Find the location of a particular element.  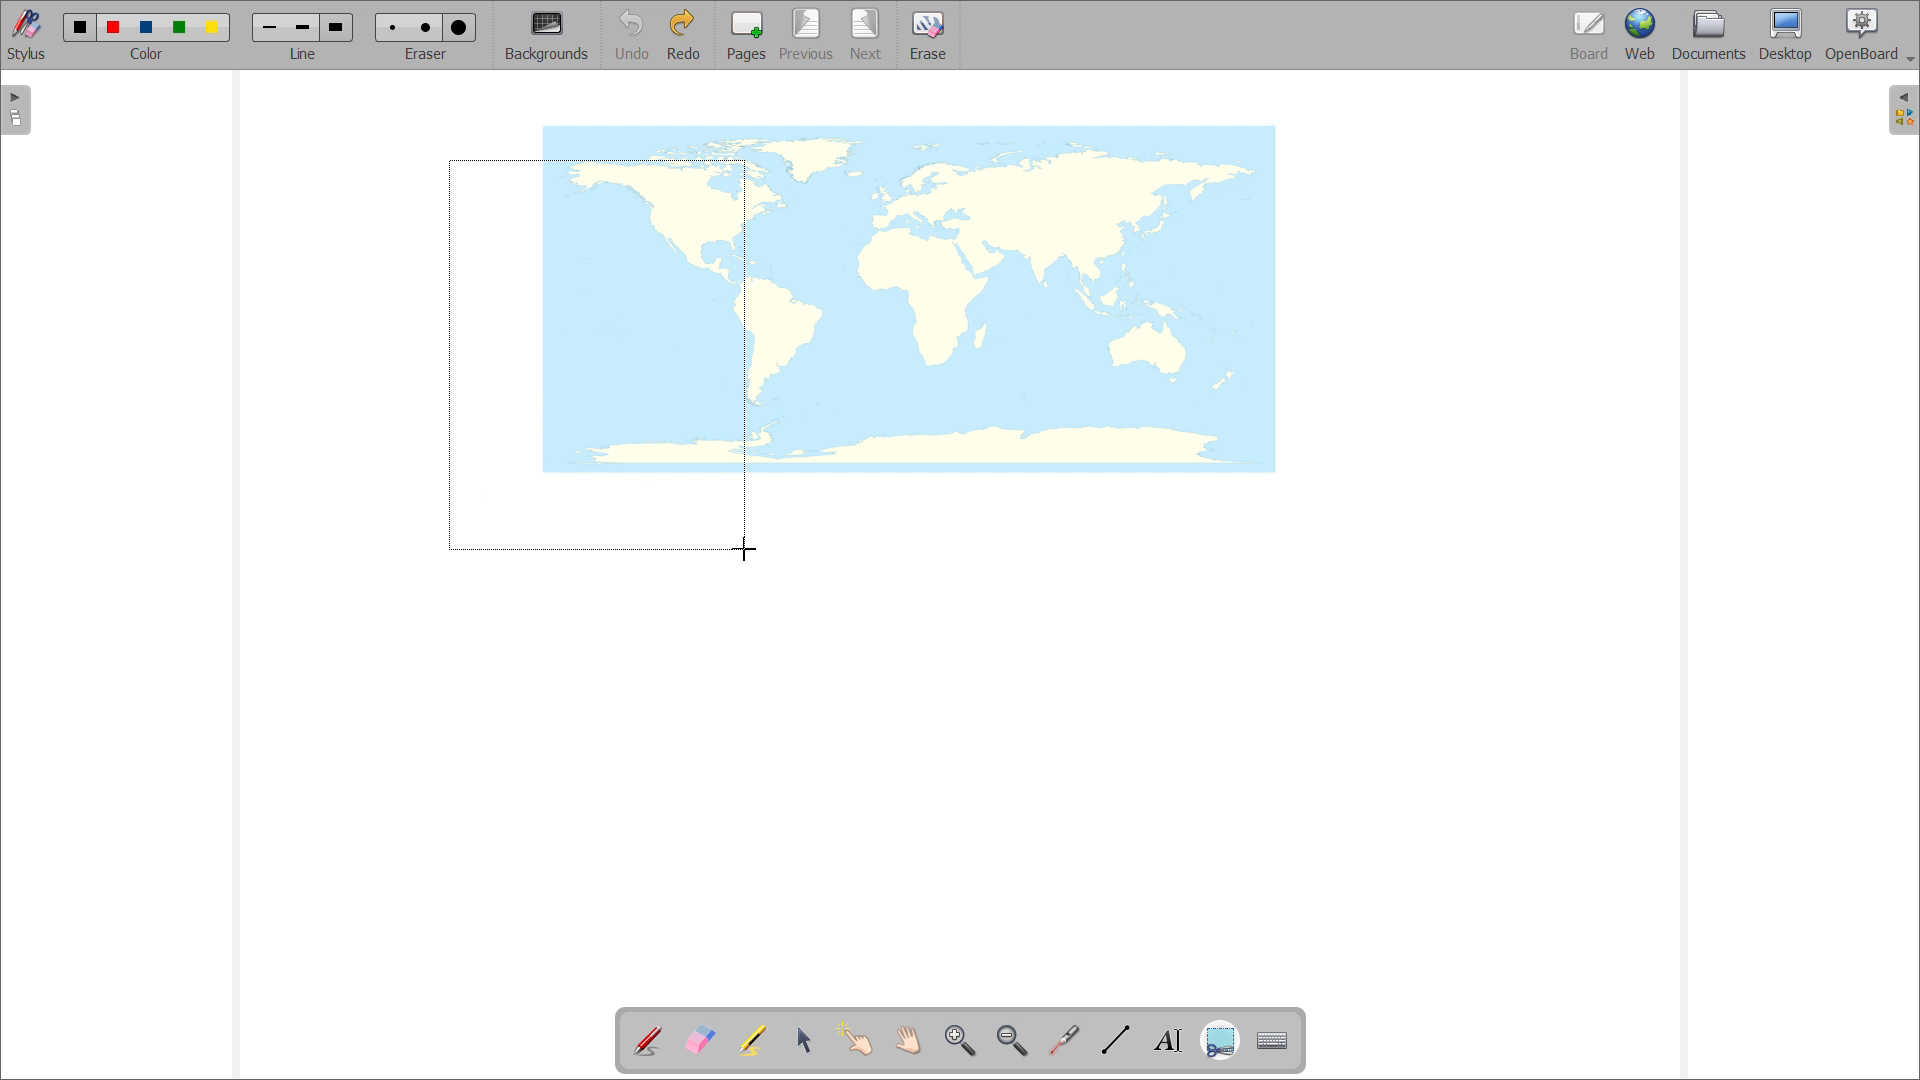

openboard settings is located at coordinates (1869, 33).